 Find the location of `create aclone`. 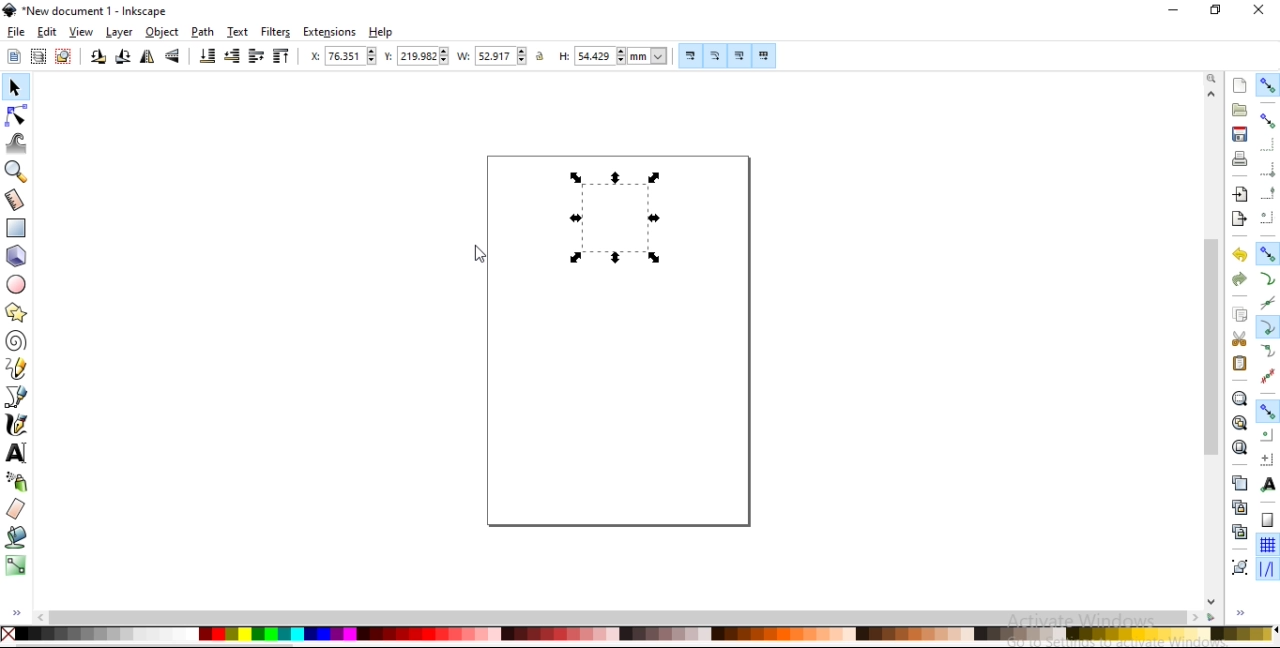

create aclone is located at coordinates (1238, 508).